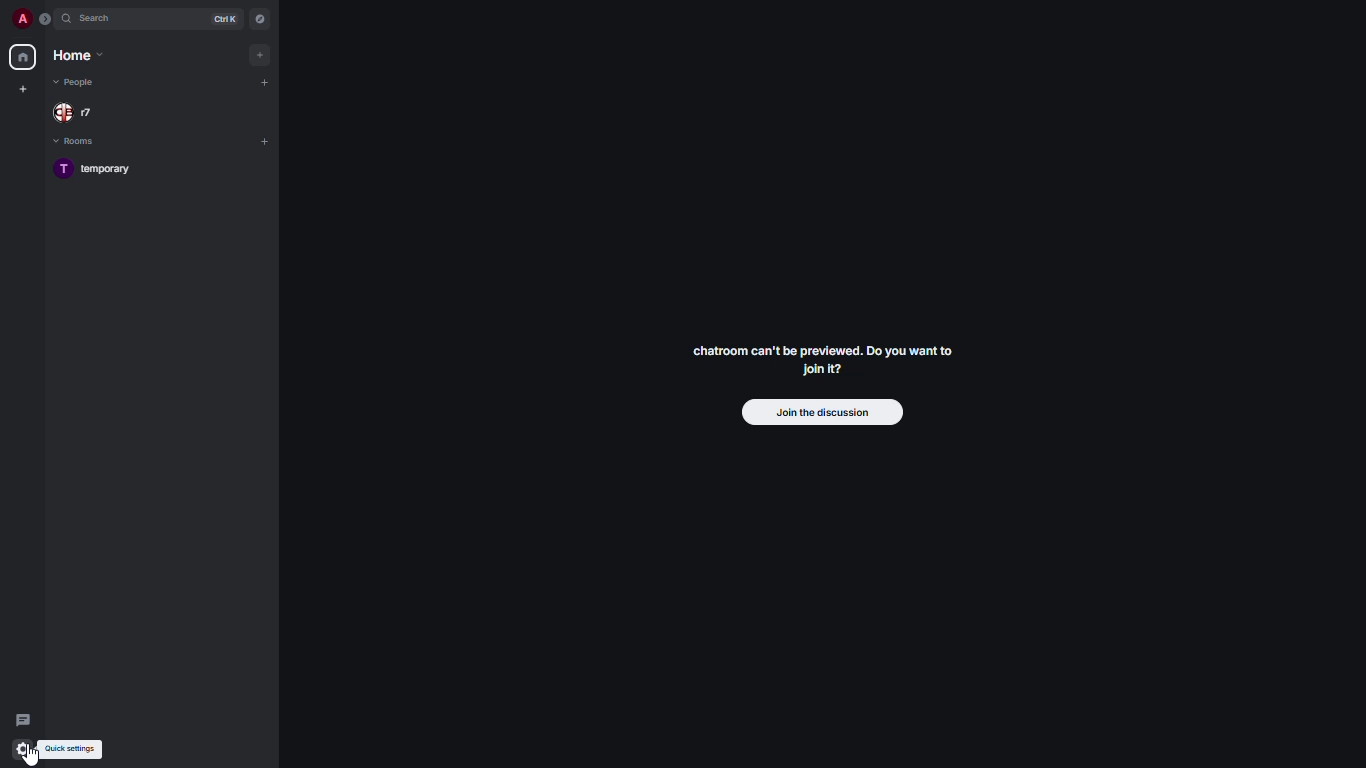 Image resolution: width=1366 pixels, height=768 pixels. I want to click on expand, so click(46, 18).